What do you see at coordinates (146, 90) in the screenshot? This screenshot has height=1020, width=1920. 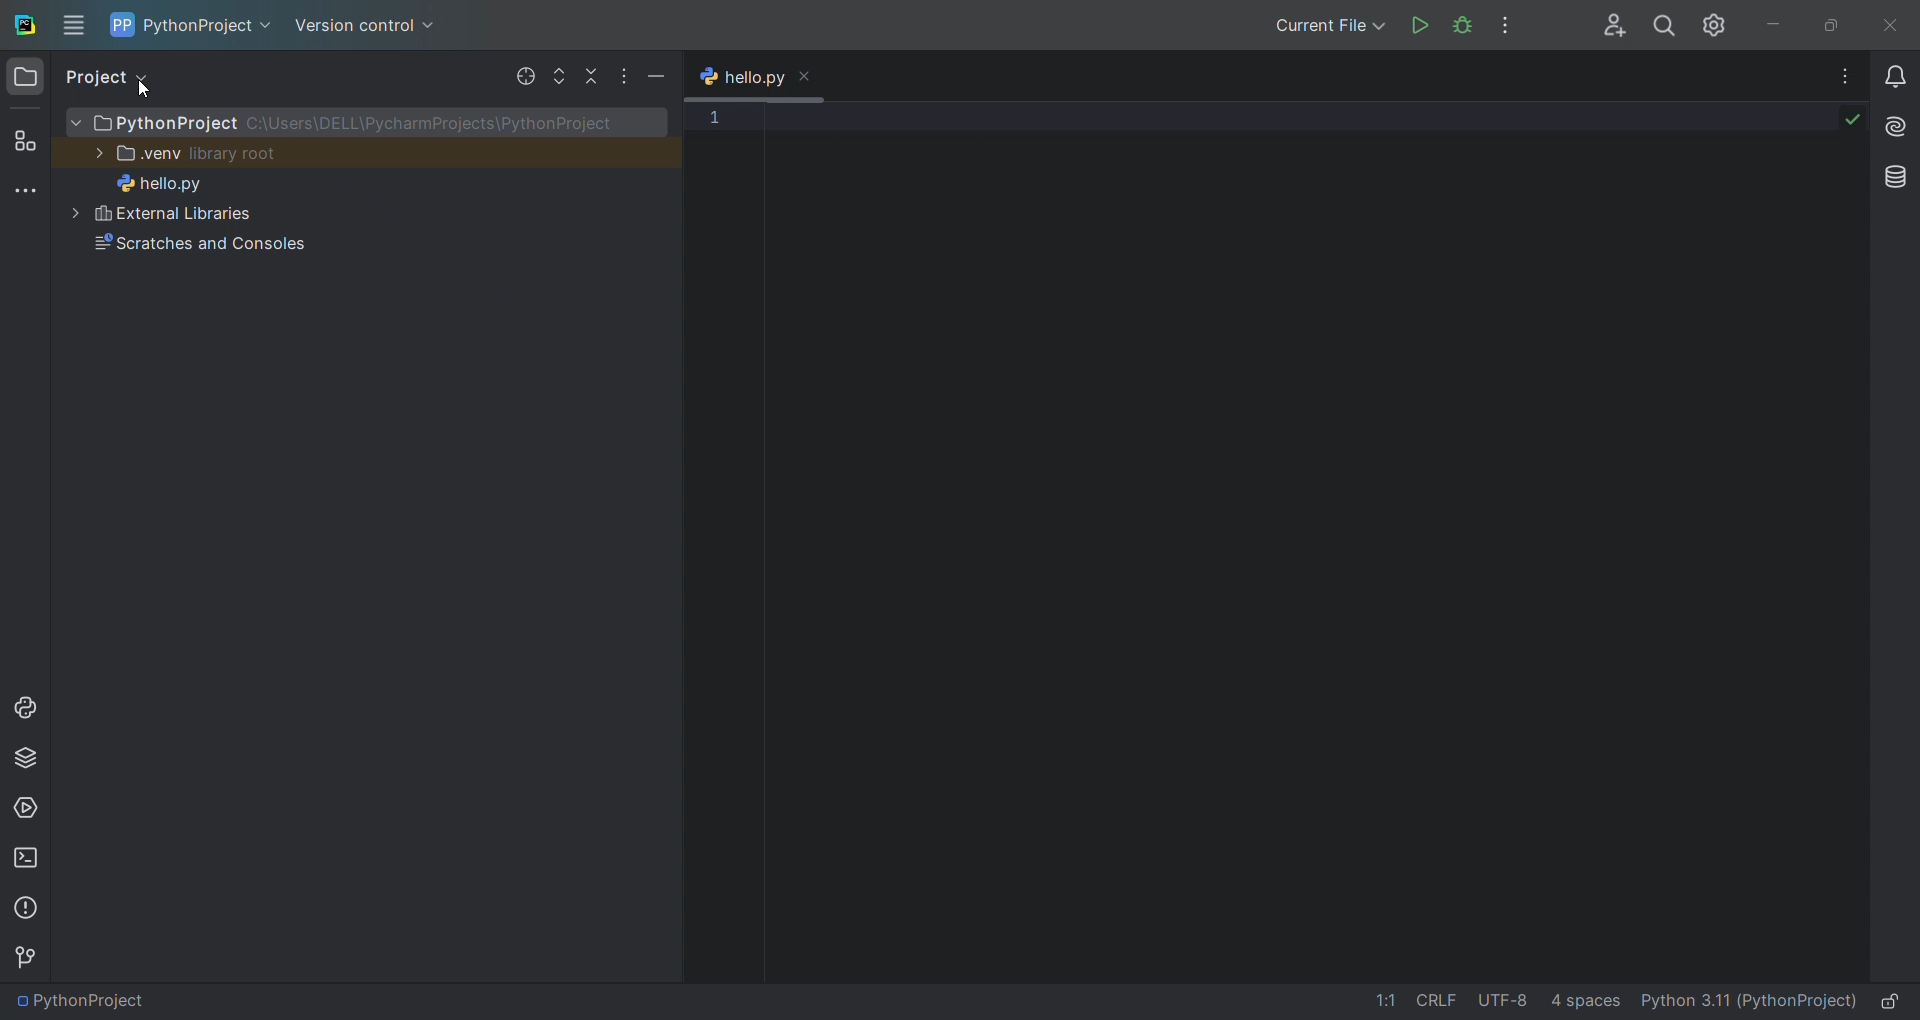 I see `cursor` at bounding box center [146, 90].